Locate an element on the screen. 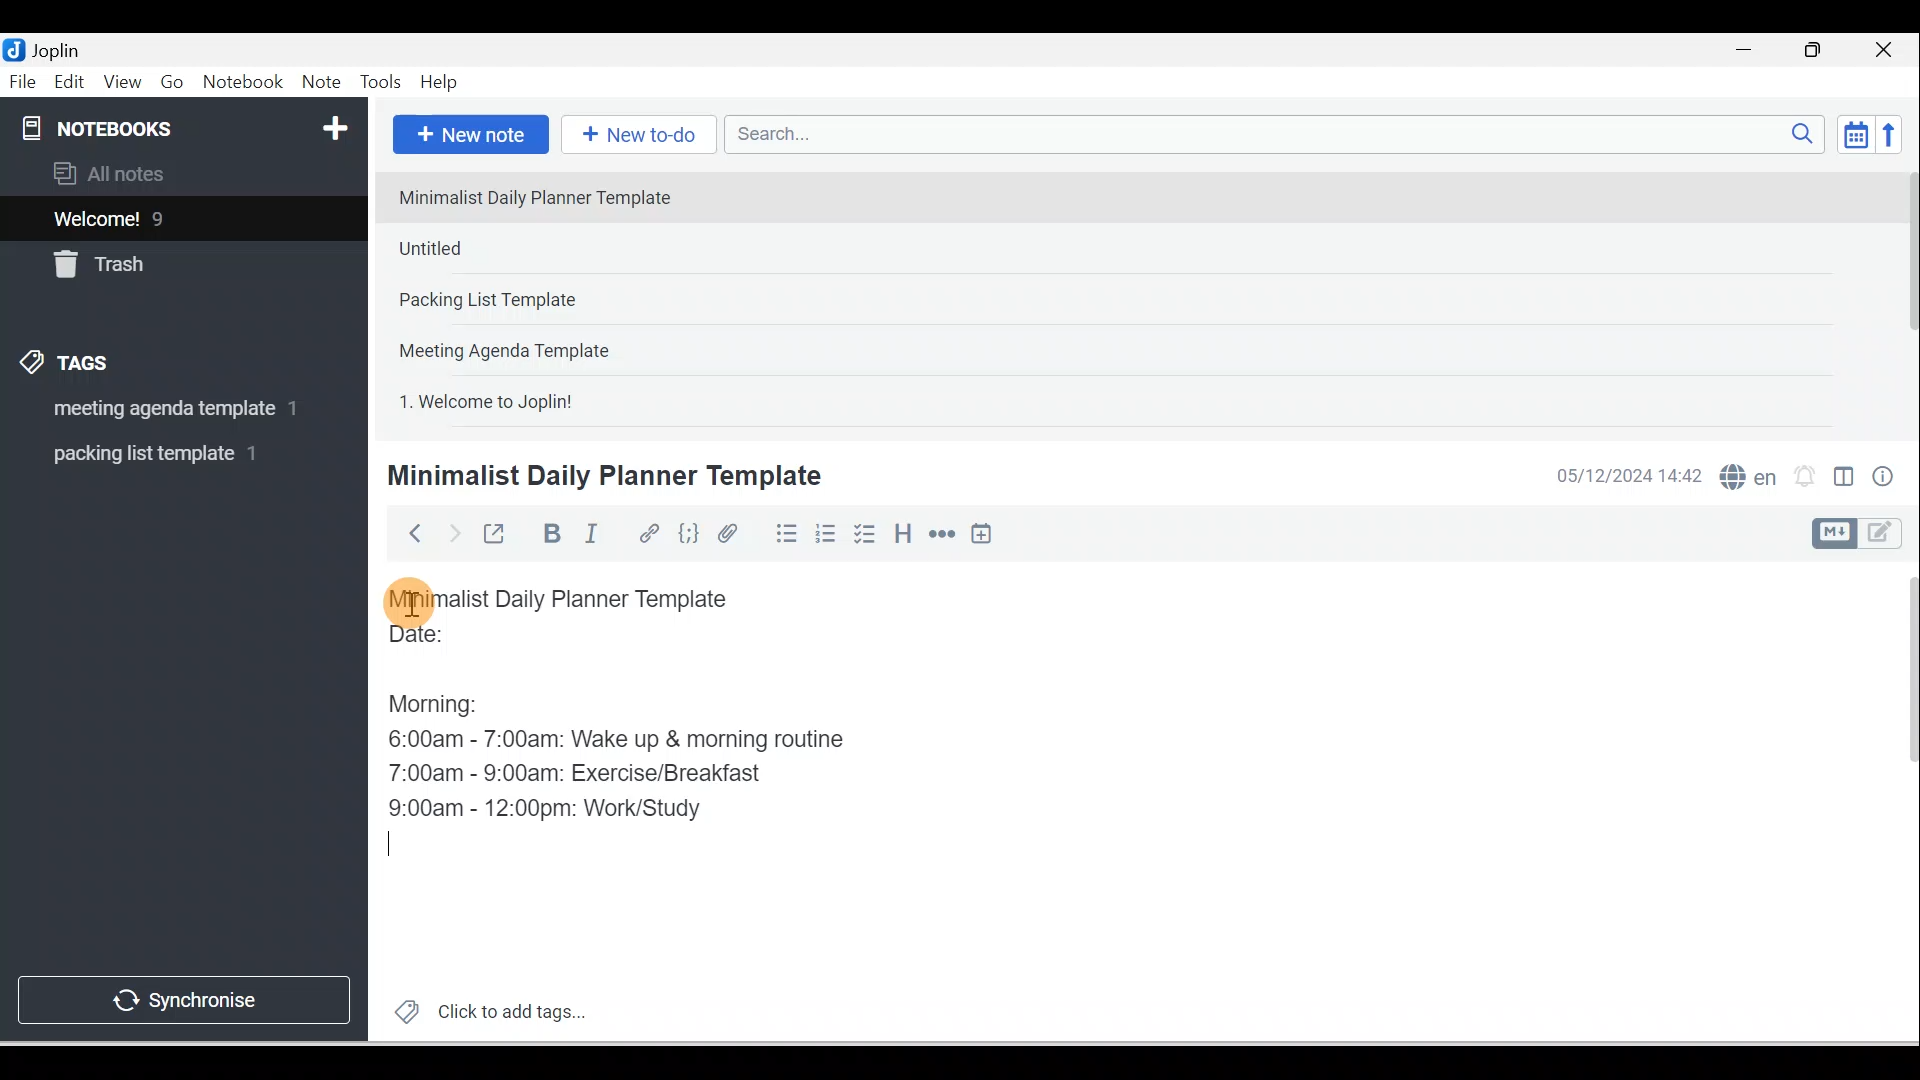 This screenshot has width=1920, height=1080. Search bar is located at coordinates (1281, 134).